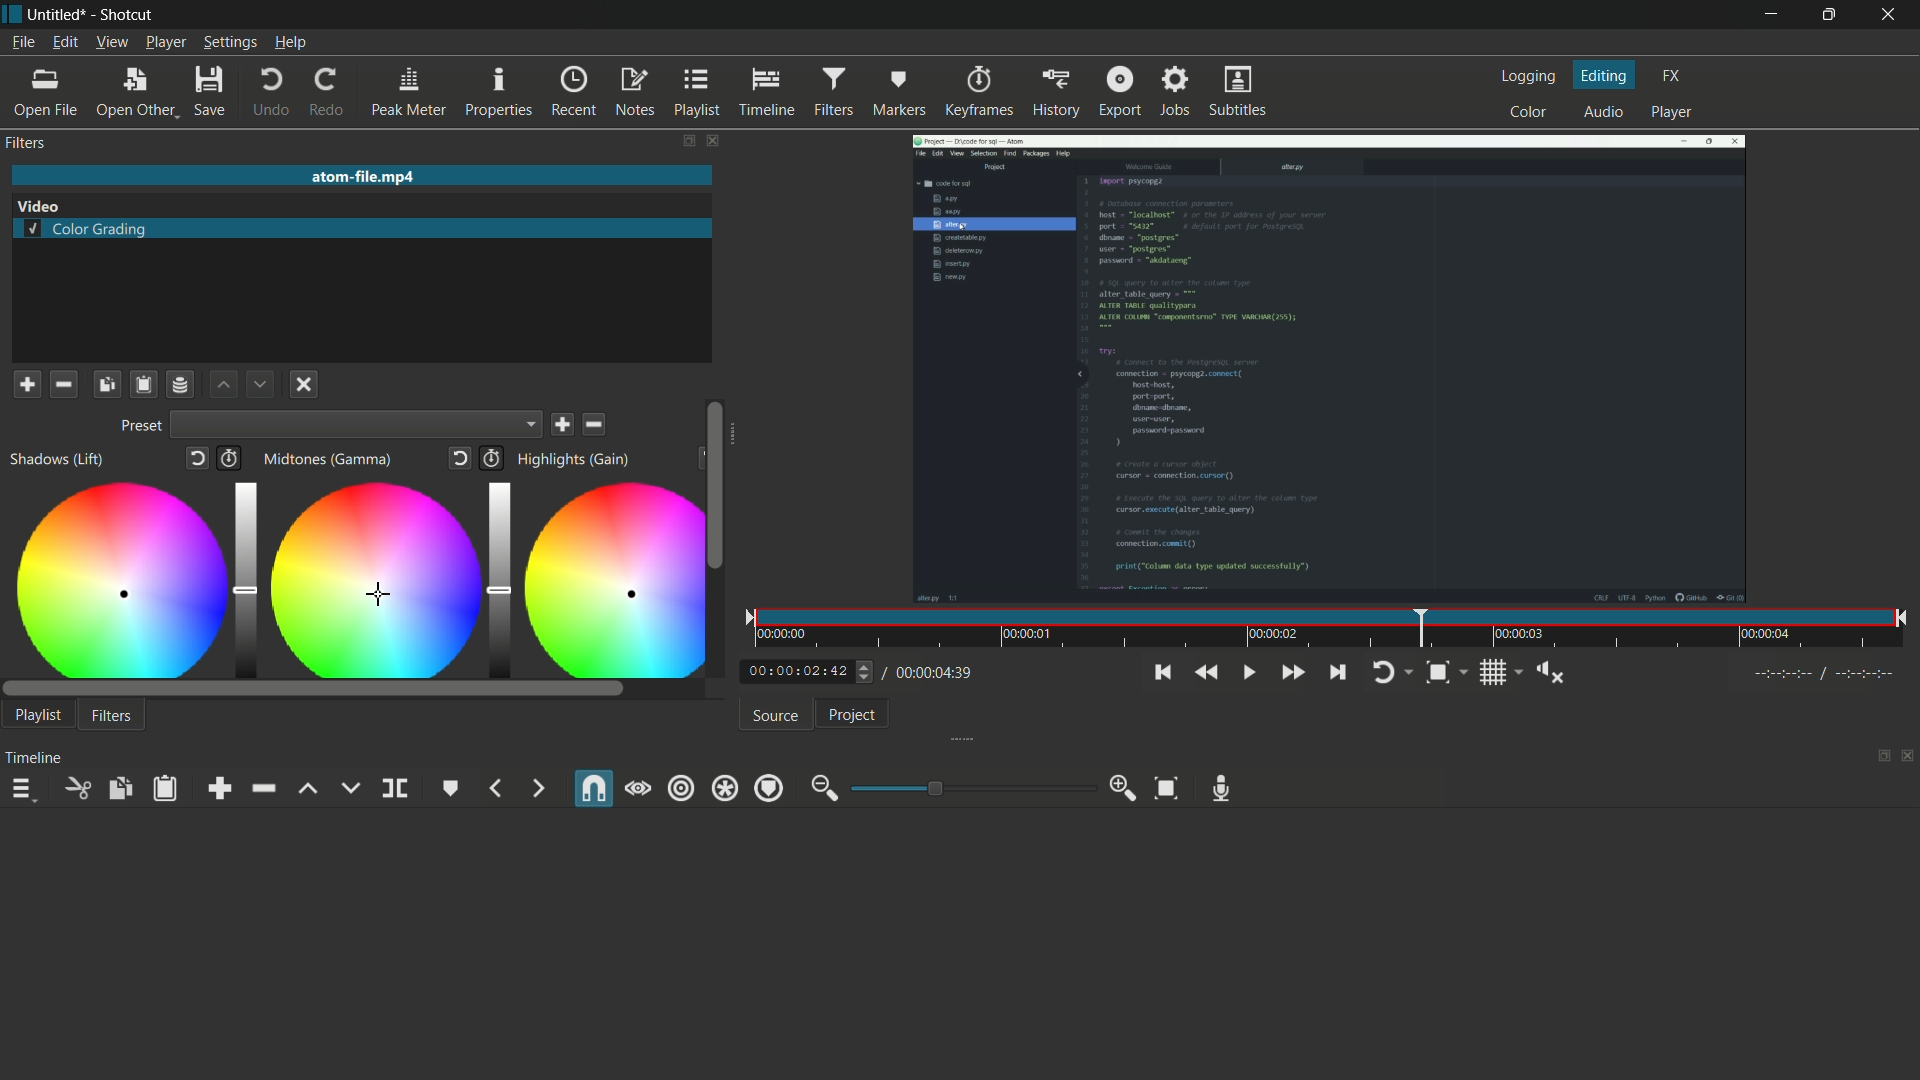  I want to click on export, so click(1121, 90).